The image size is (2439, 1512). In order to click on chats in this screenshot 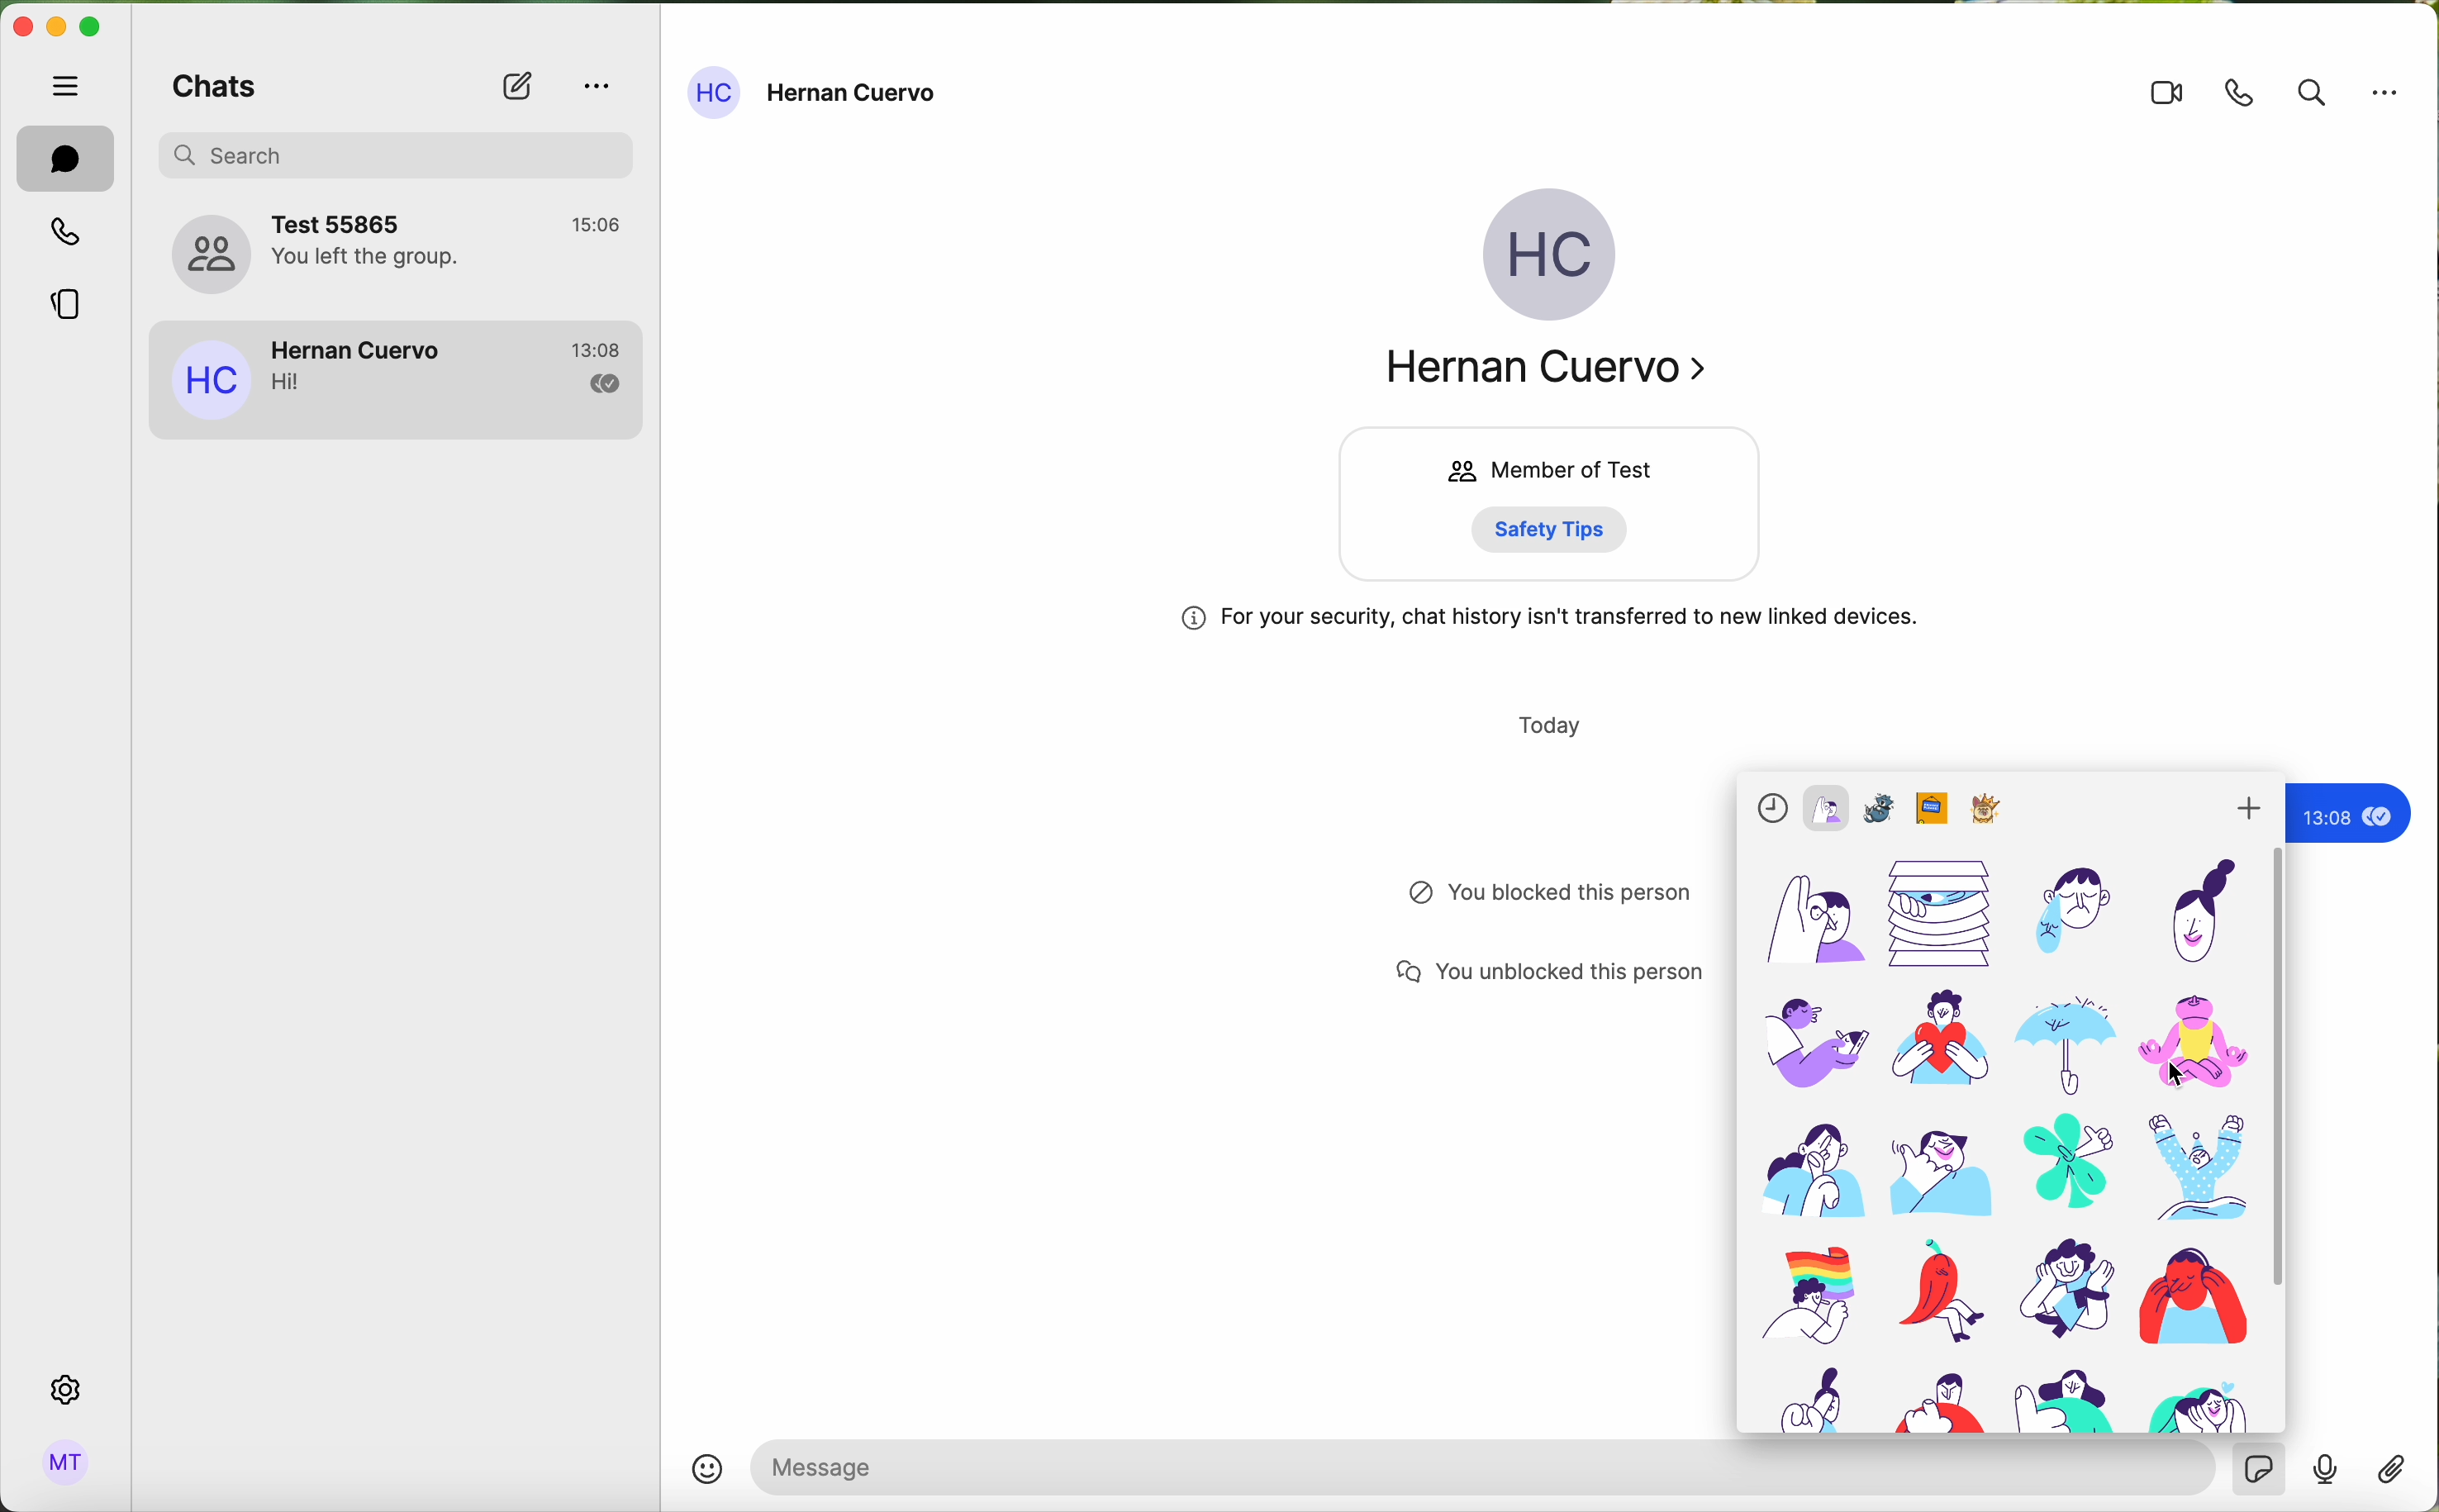, I will do `click(65, 158)`.